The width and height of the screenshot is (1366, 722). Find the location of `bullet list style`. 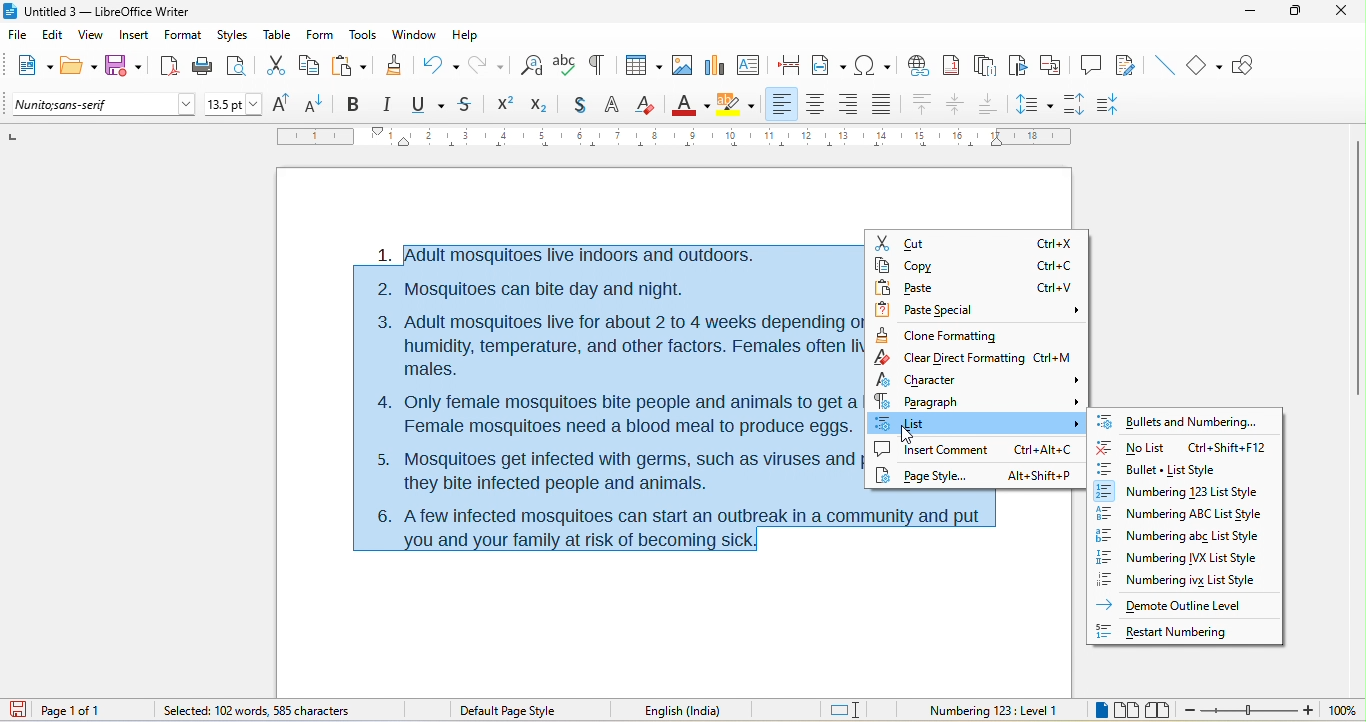

bullet list style is located at coordinates (1188, 468).